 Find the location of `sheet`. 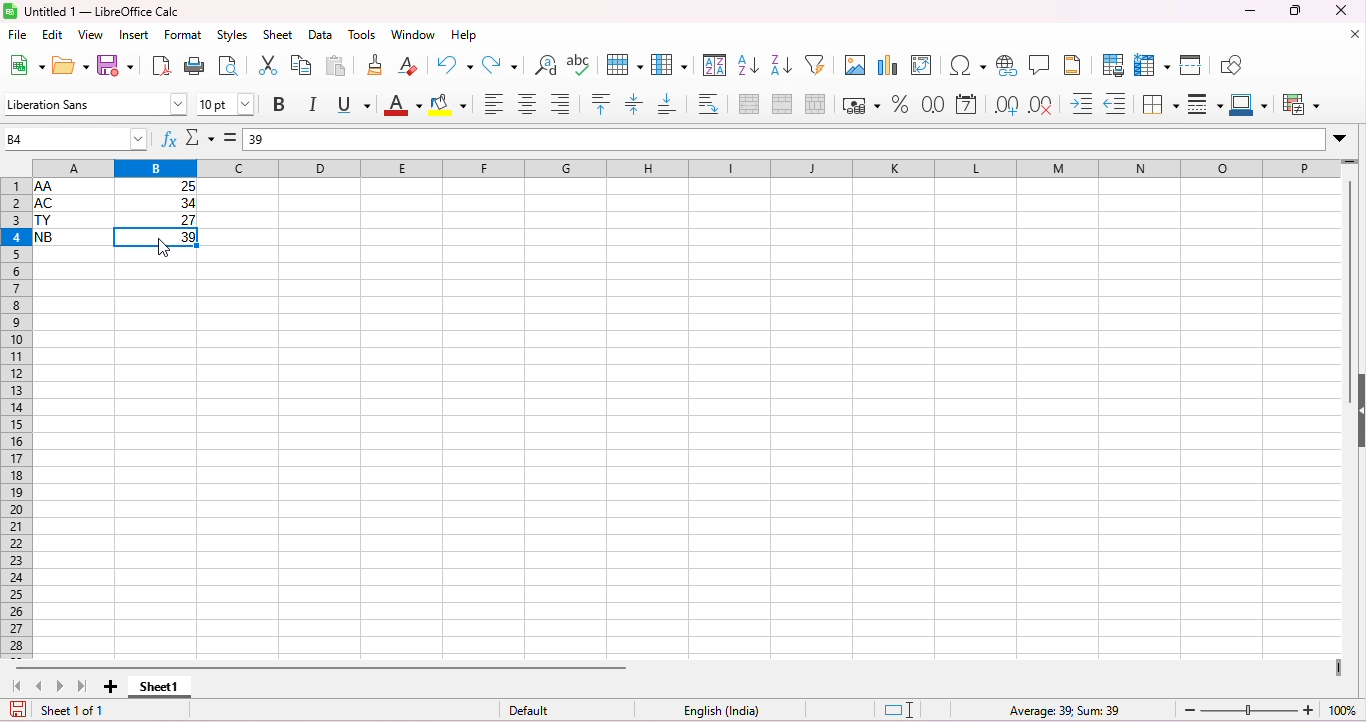

sheet is located at coordinates (280, 36).